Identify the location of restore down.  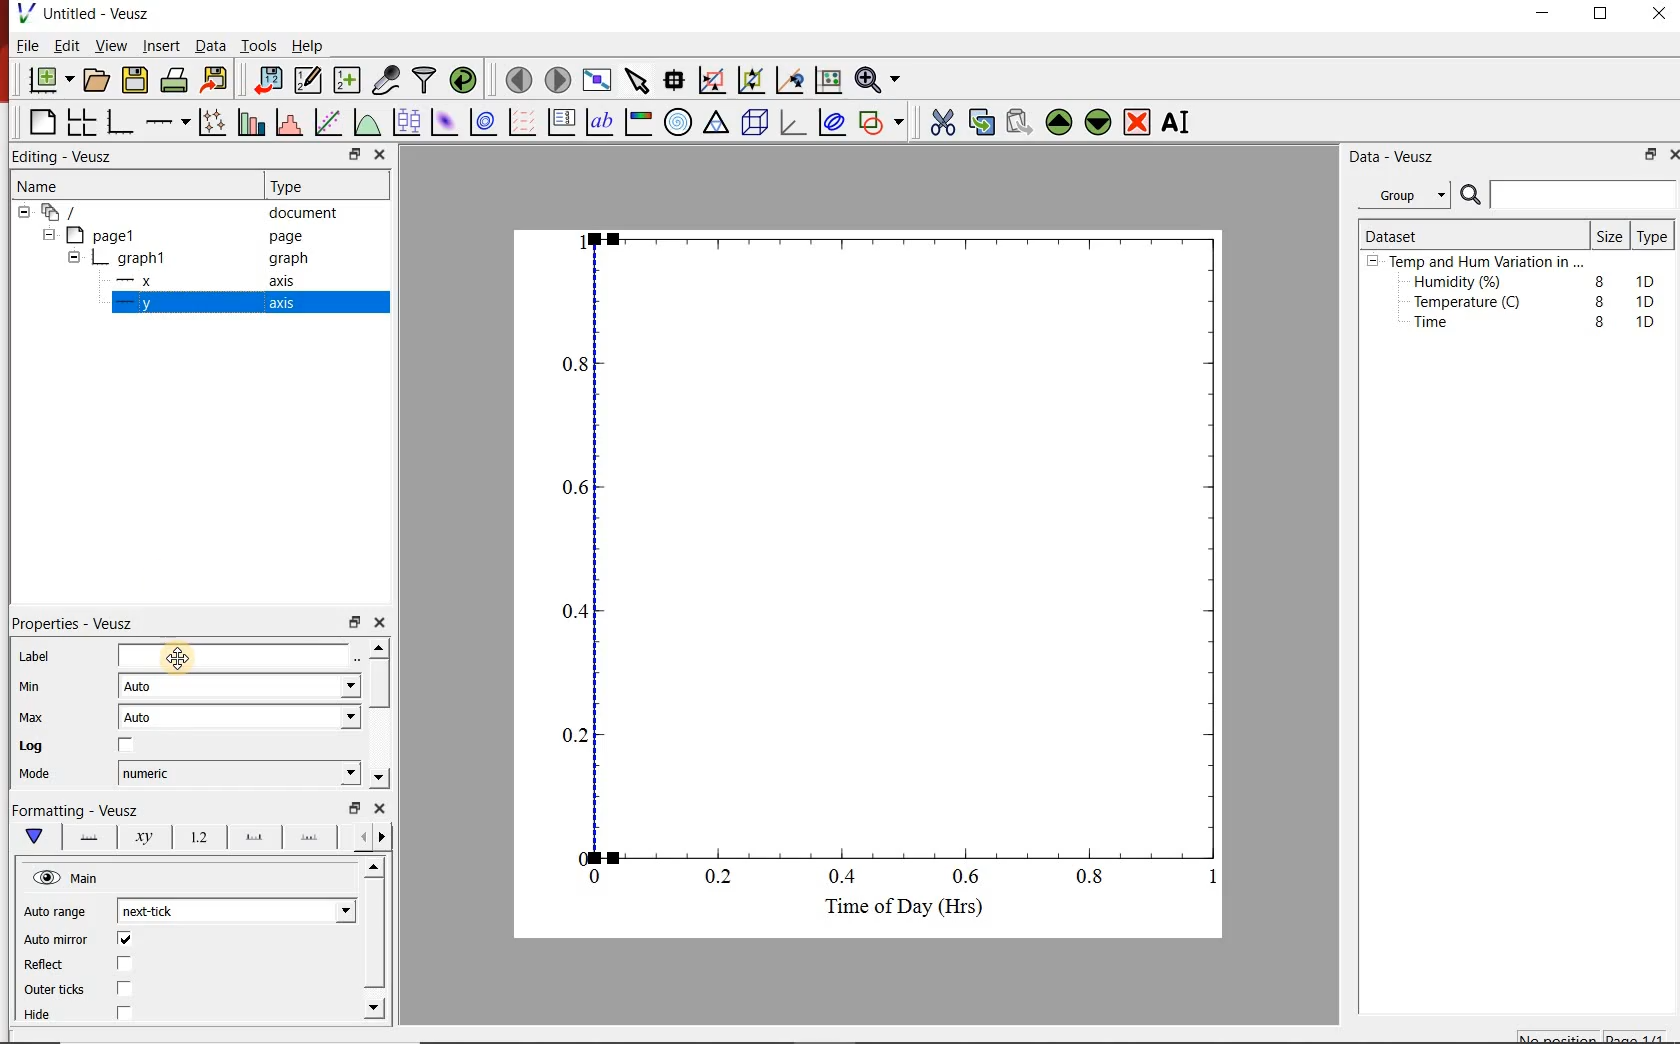
(351, 808).